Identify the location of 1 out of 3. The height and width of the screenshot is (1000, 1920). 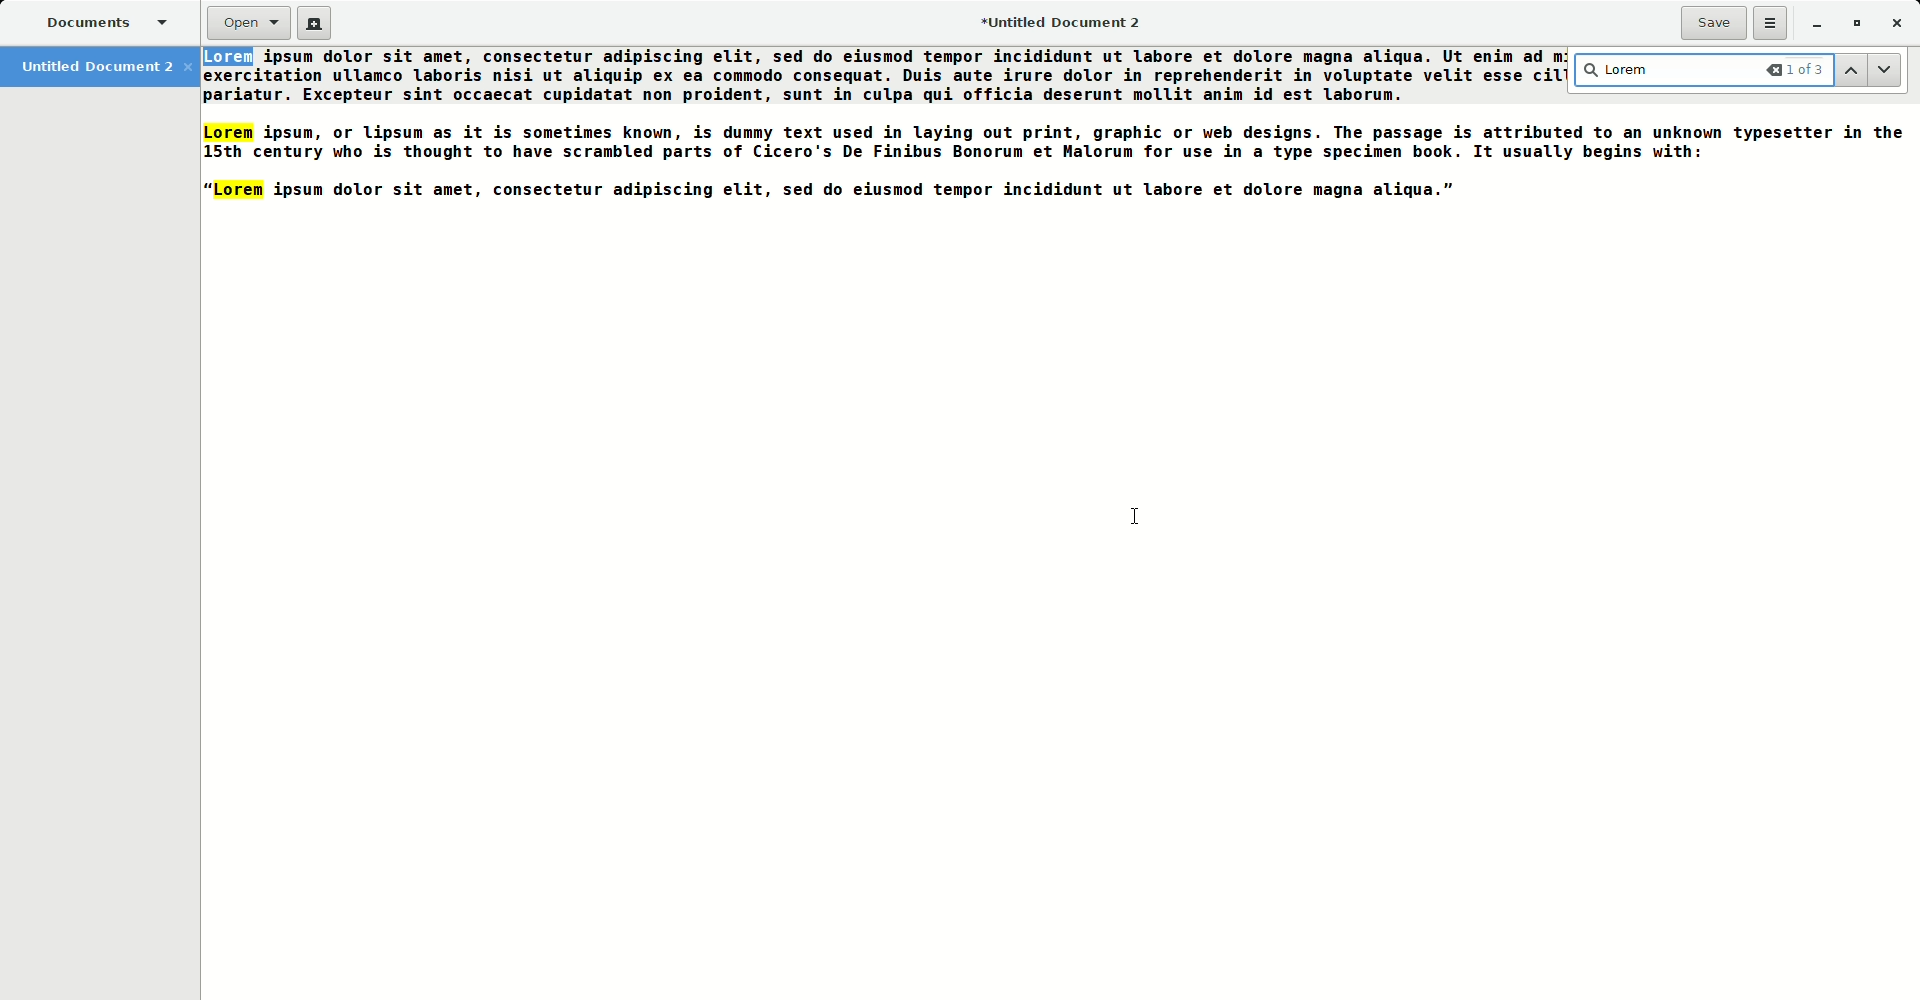
(1797, 69).